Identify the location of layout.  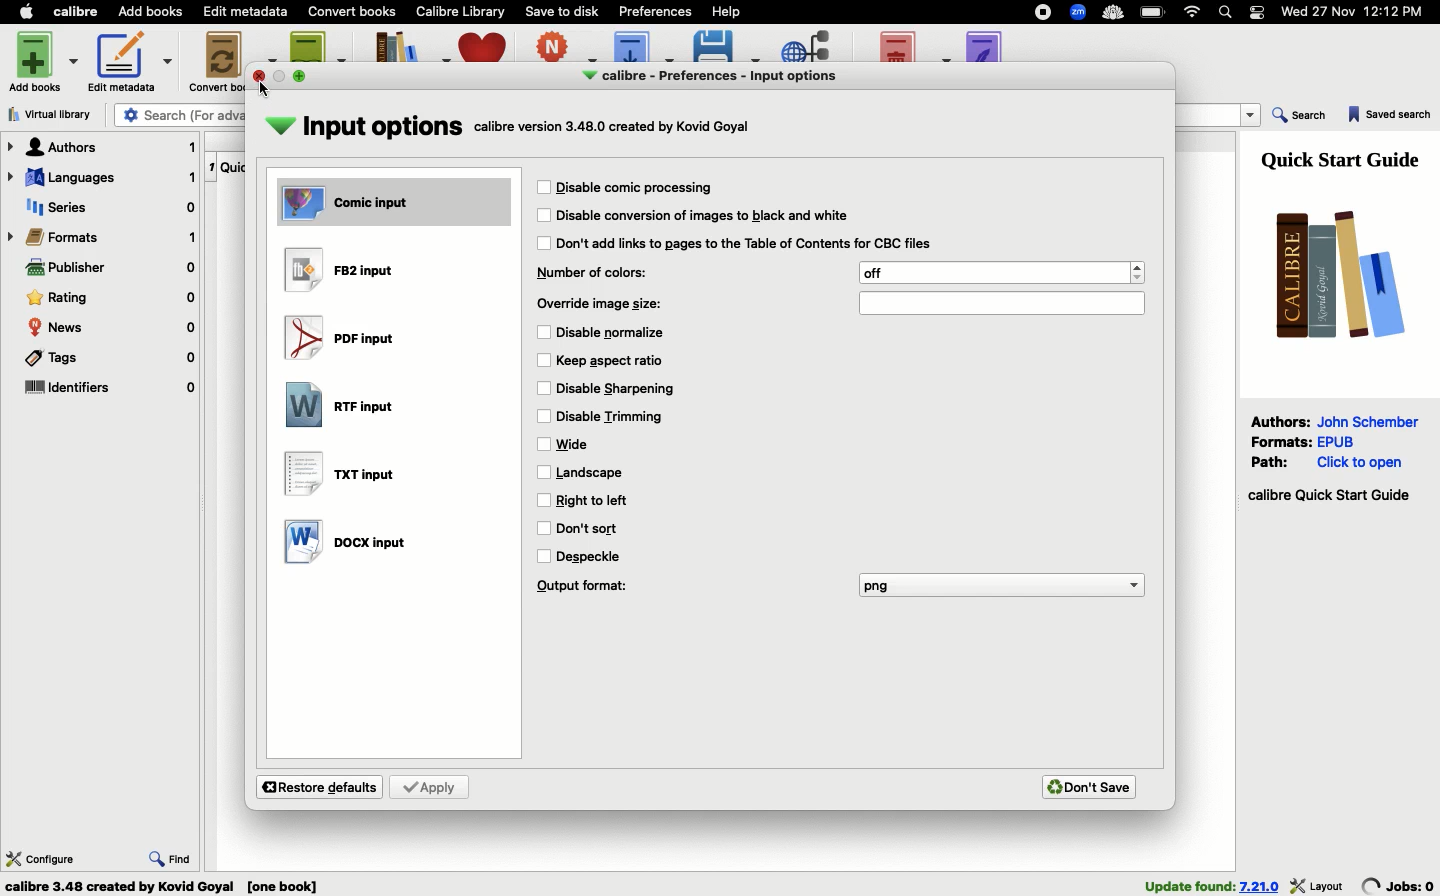
(1318, 885).